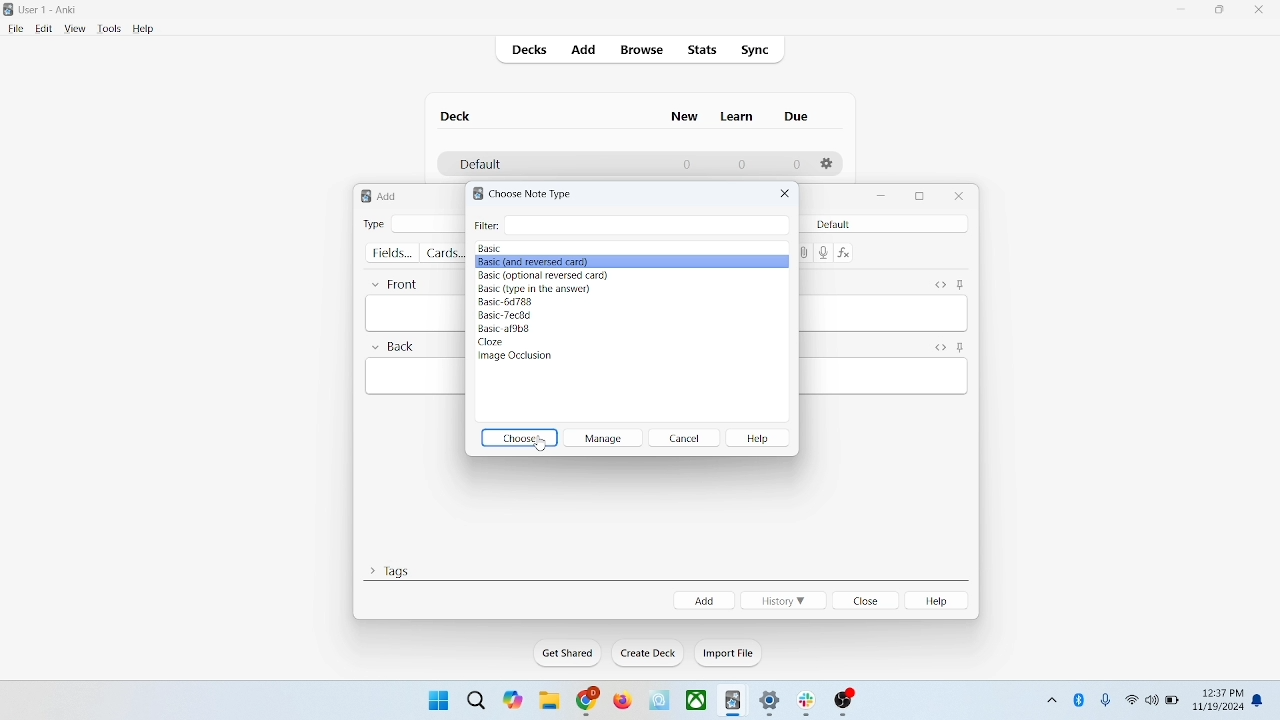  What do you see at coordinates (688, 164) in the screenshot?
I see `0` at bounding box center [688, 164].